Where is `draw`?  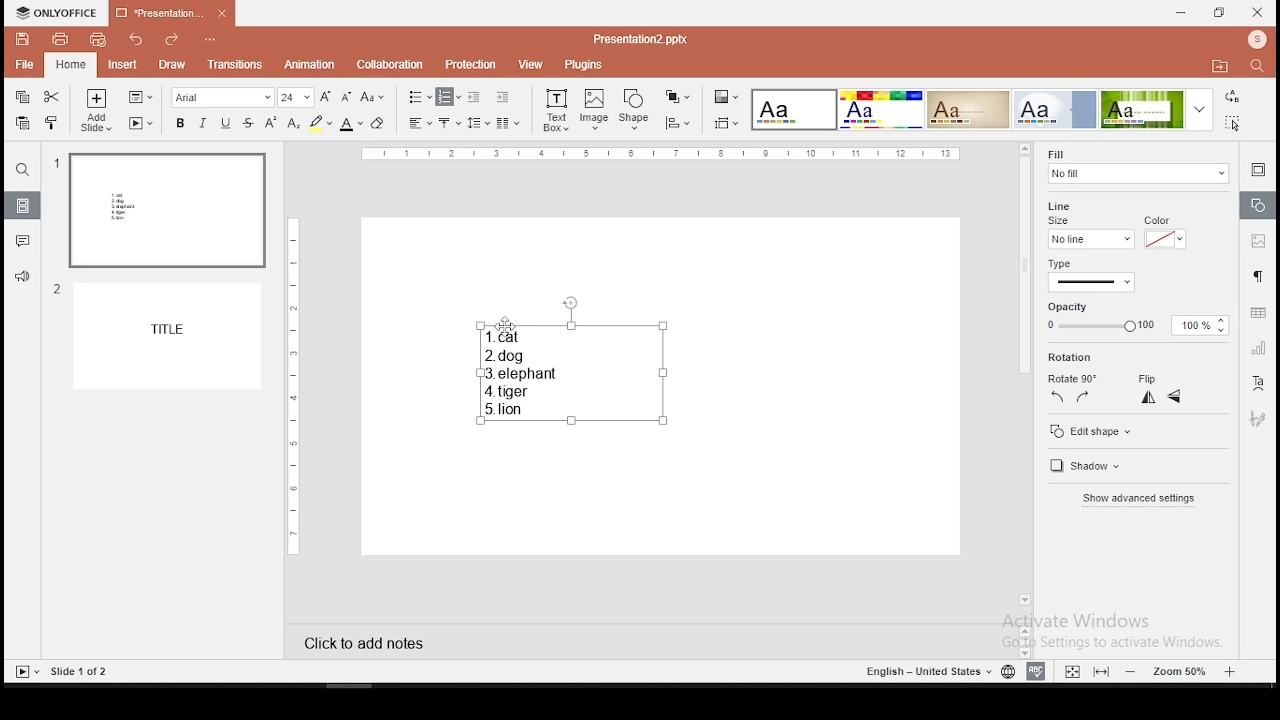
draw is located at coordinates (172, 66).